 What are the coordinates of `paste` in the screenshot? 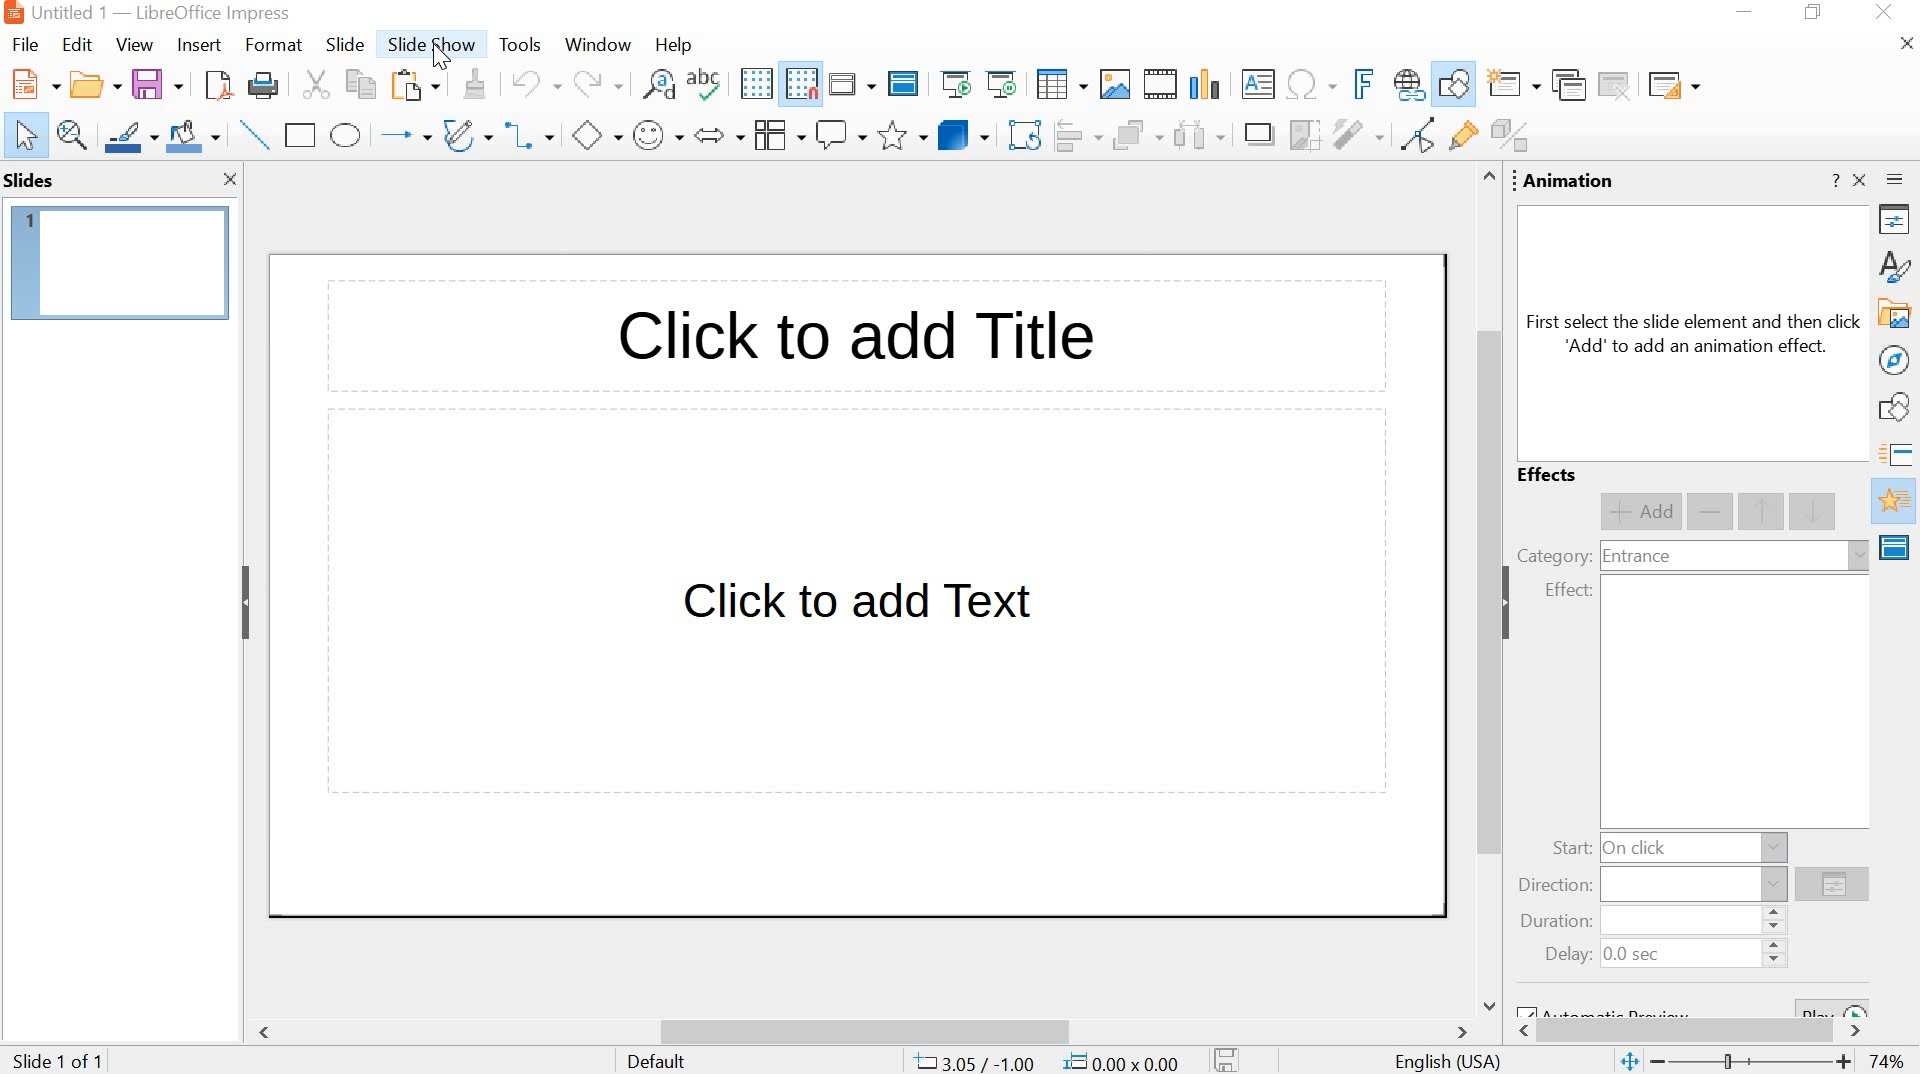 It's located at (413, 87).